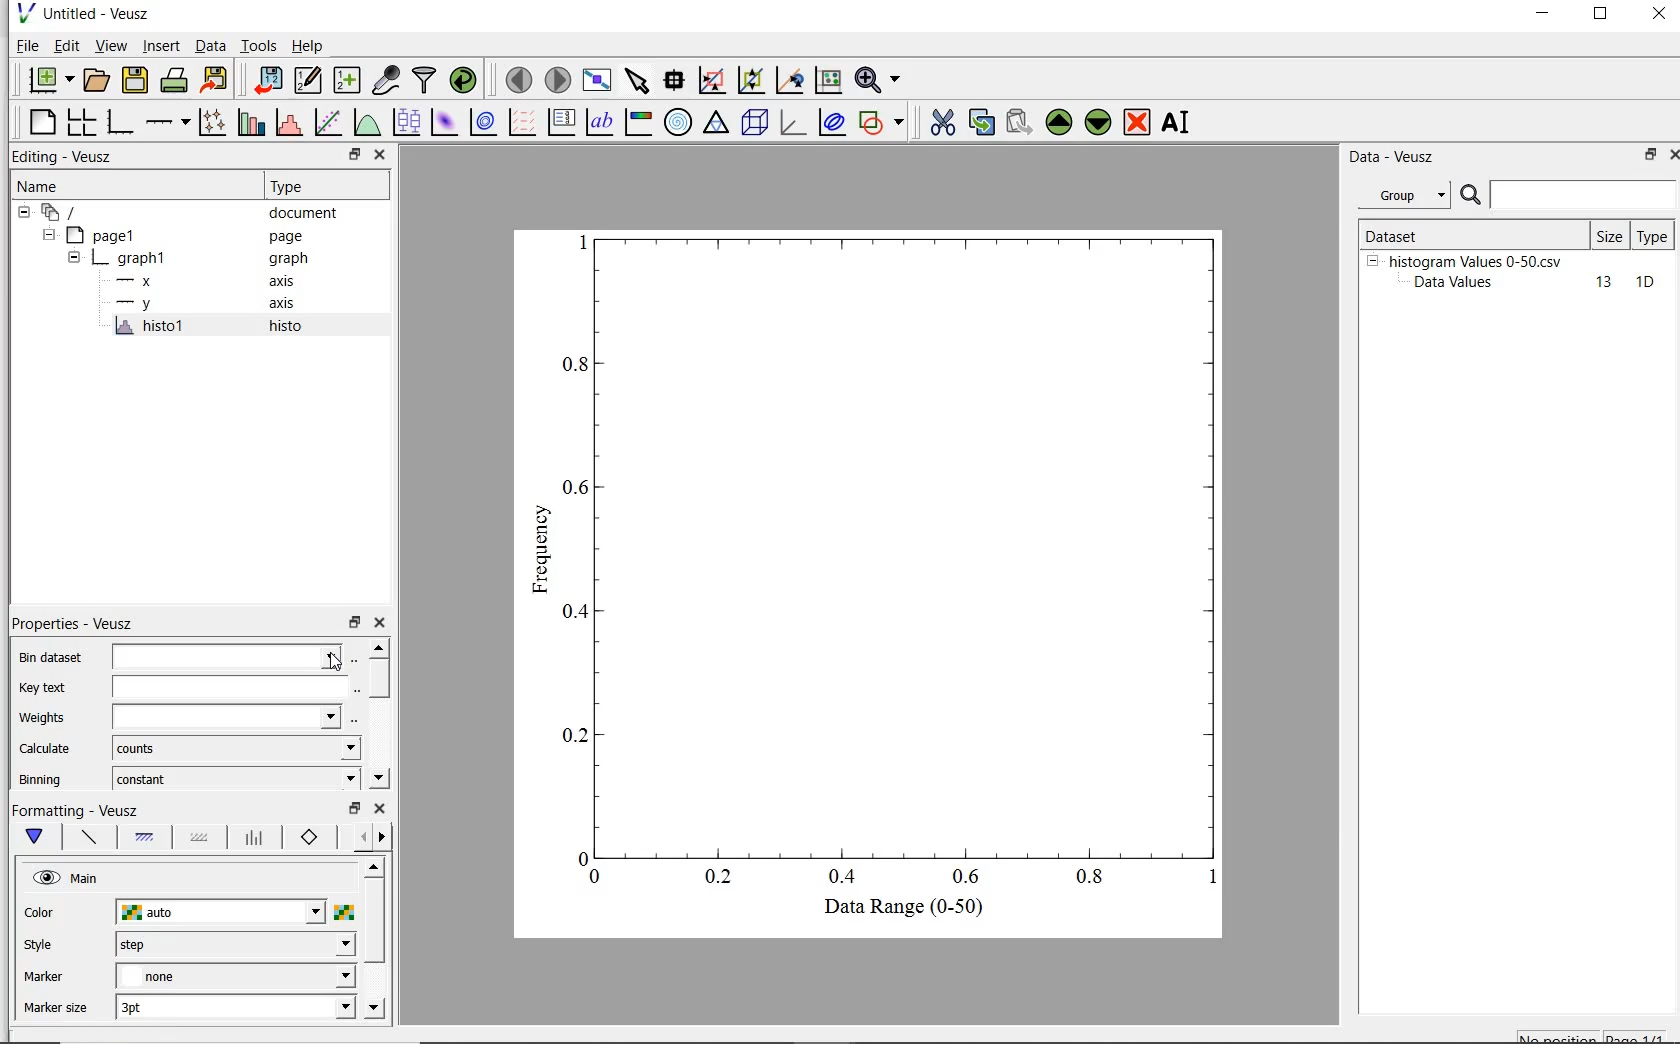 The image size is (1680, 1044). Describe the element at coordinates (597, 78) in the screenshot. I see `view plot fullscreen` at that location.